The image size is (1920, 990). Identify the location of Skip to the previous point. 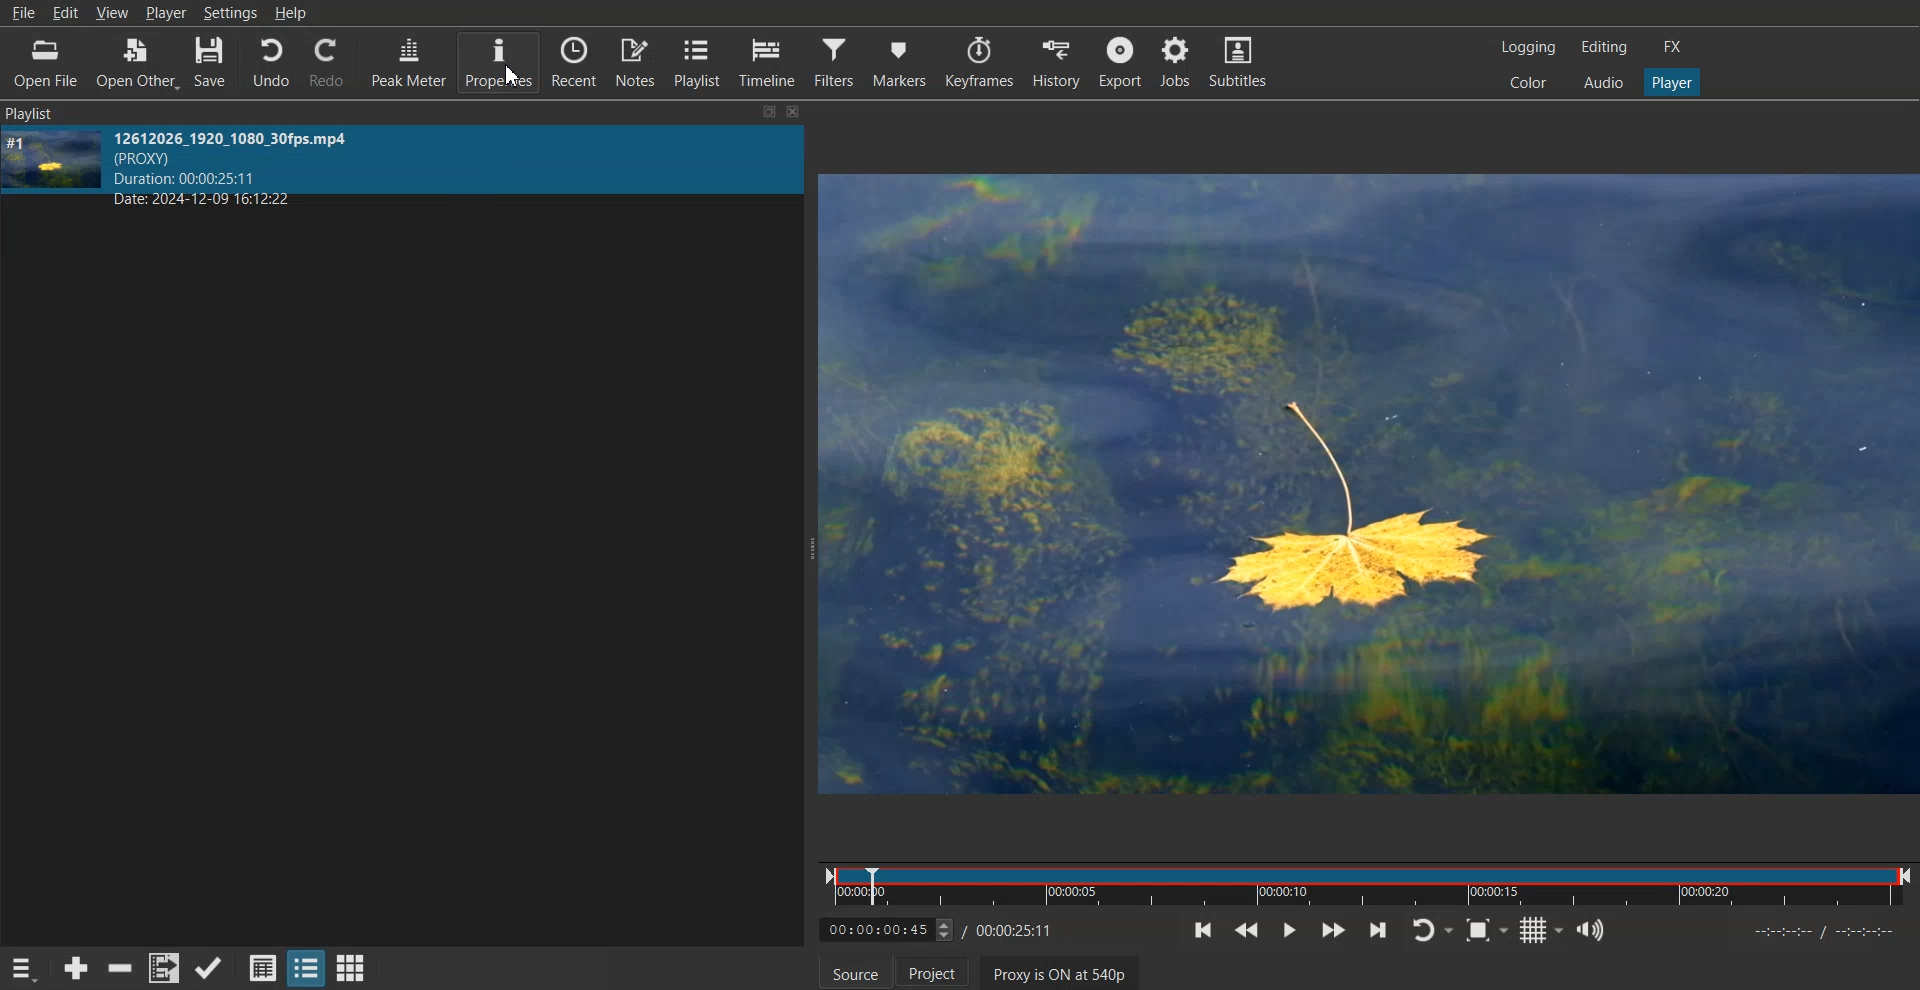
(1204, 930).